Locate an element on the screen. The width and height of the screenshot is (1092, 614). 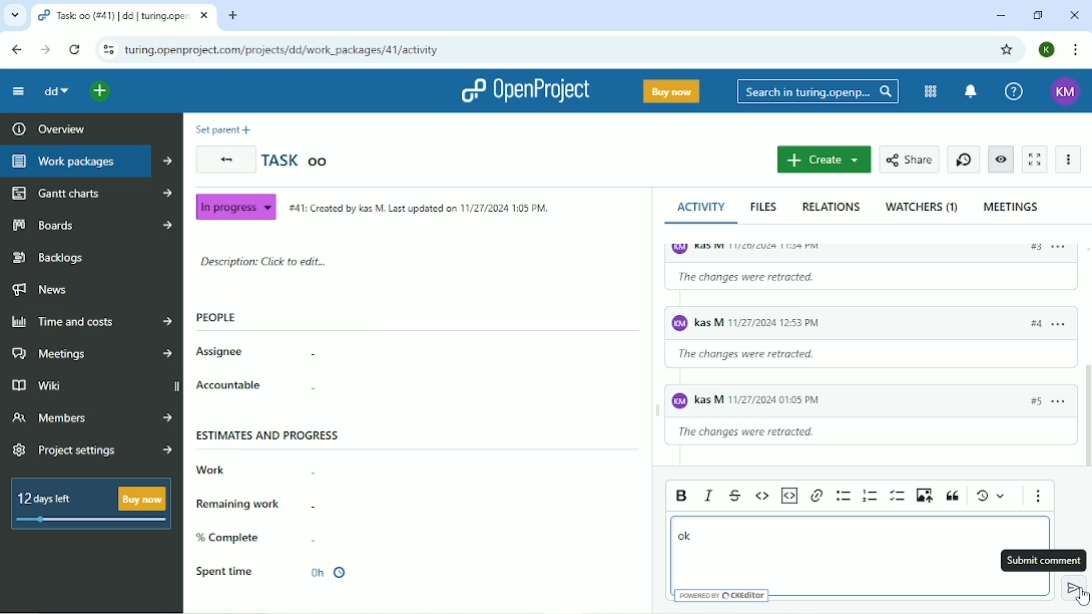
Italic is located at coordinates (707, 496).